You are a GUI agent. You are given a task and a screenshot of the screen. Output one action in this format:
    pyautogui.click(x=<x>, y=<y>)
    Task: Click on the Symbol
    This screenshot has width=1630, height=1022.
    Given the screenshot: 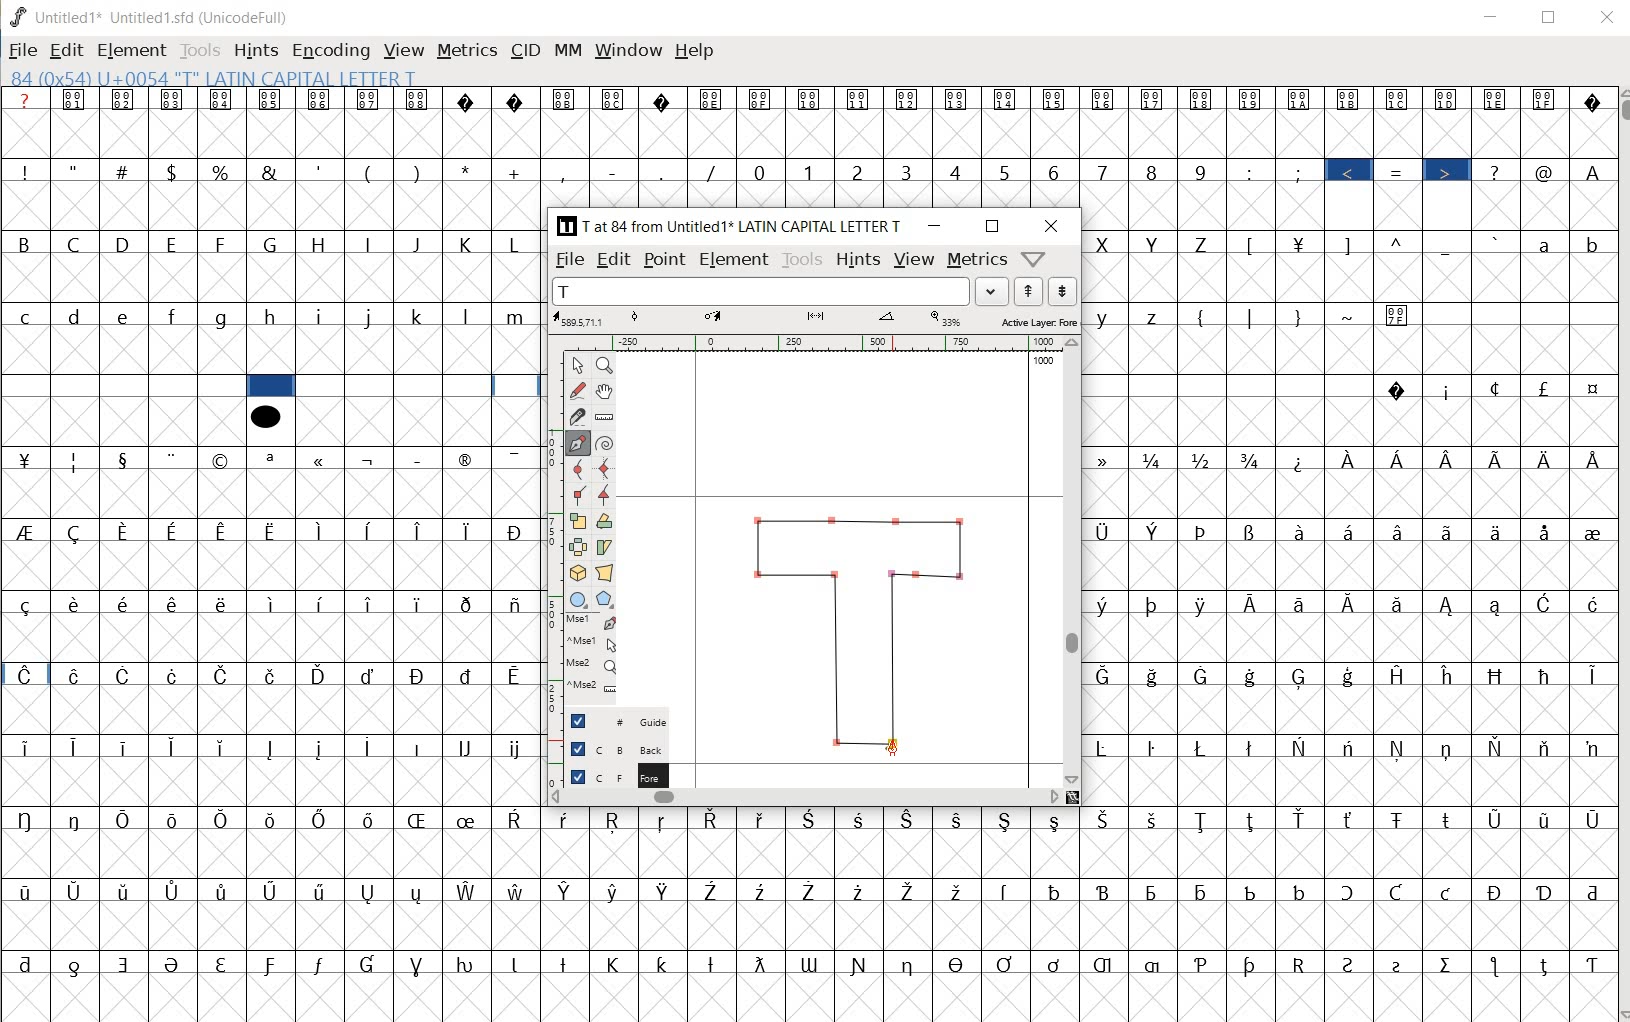 What is the action you would take?
    pyautogui.click(x=1203, y=98)
    